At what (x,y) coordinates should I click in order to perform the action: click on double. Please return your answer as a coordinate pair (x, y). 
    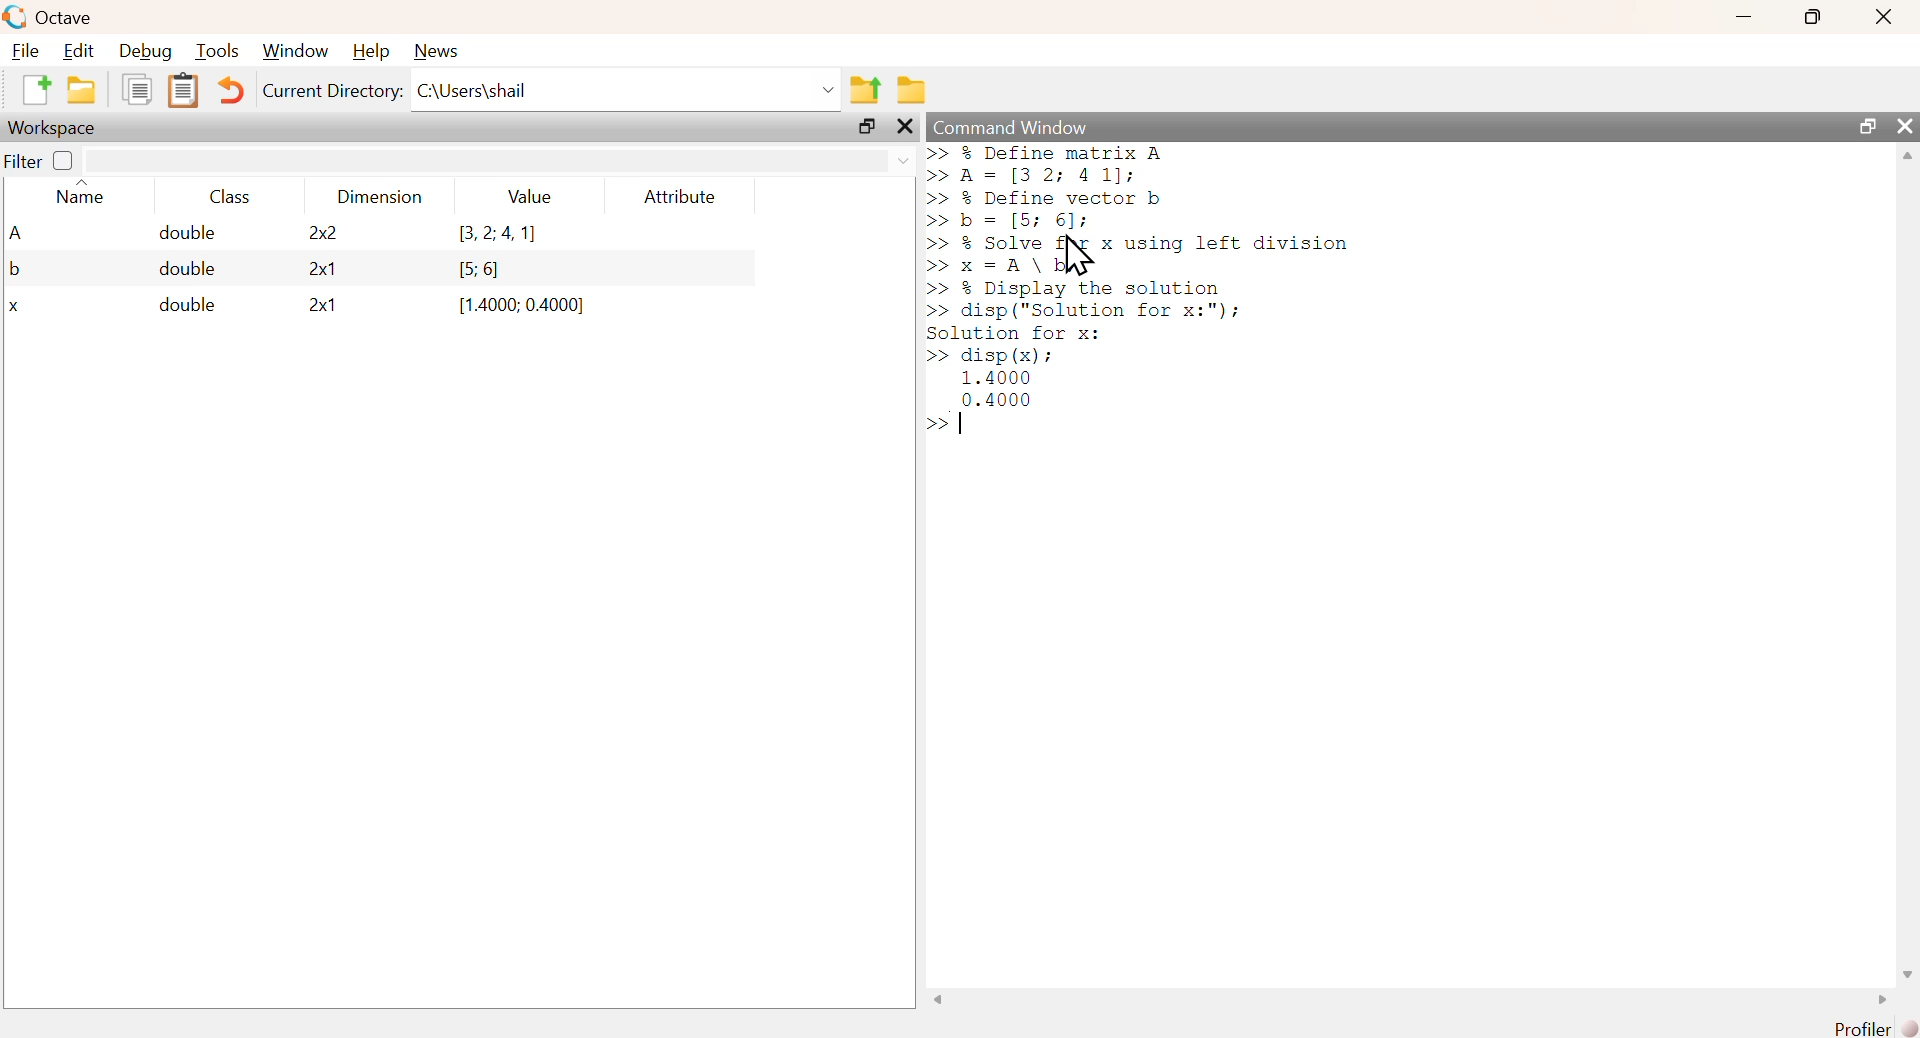
    Looking at the image, I should click on (172, 234).